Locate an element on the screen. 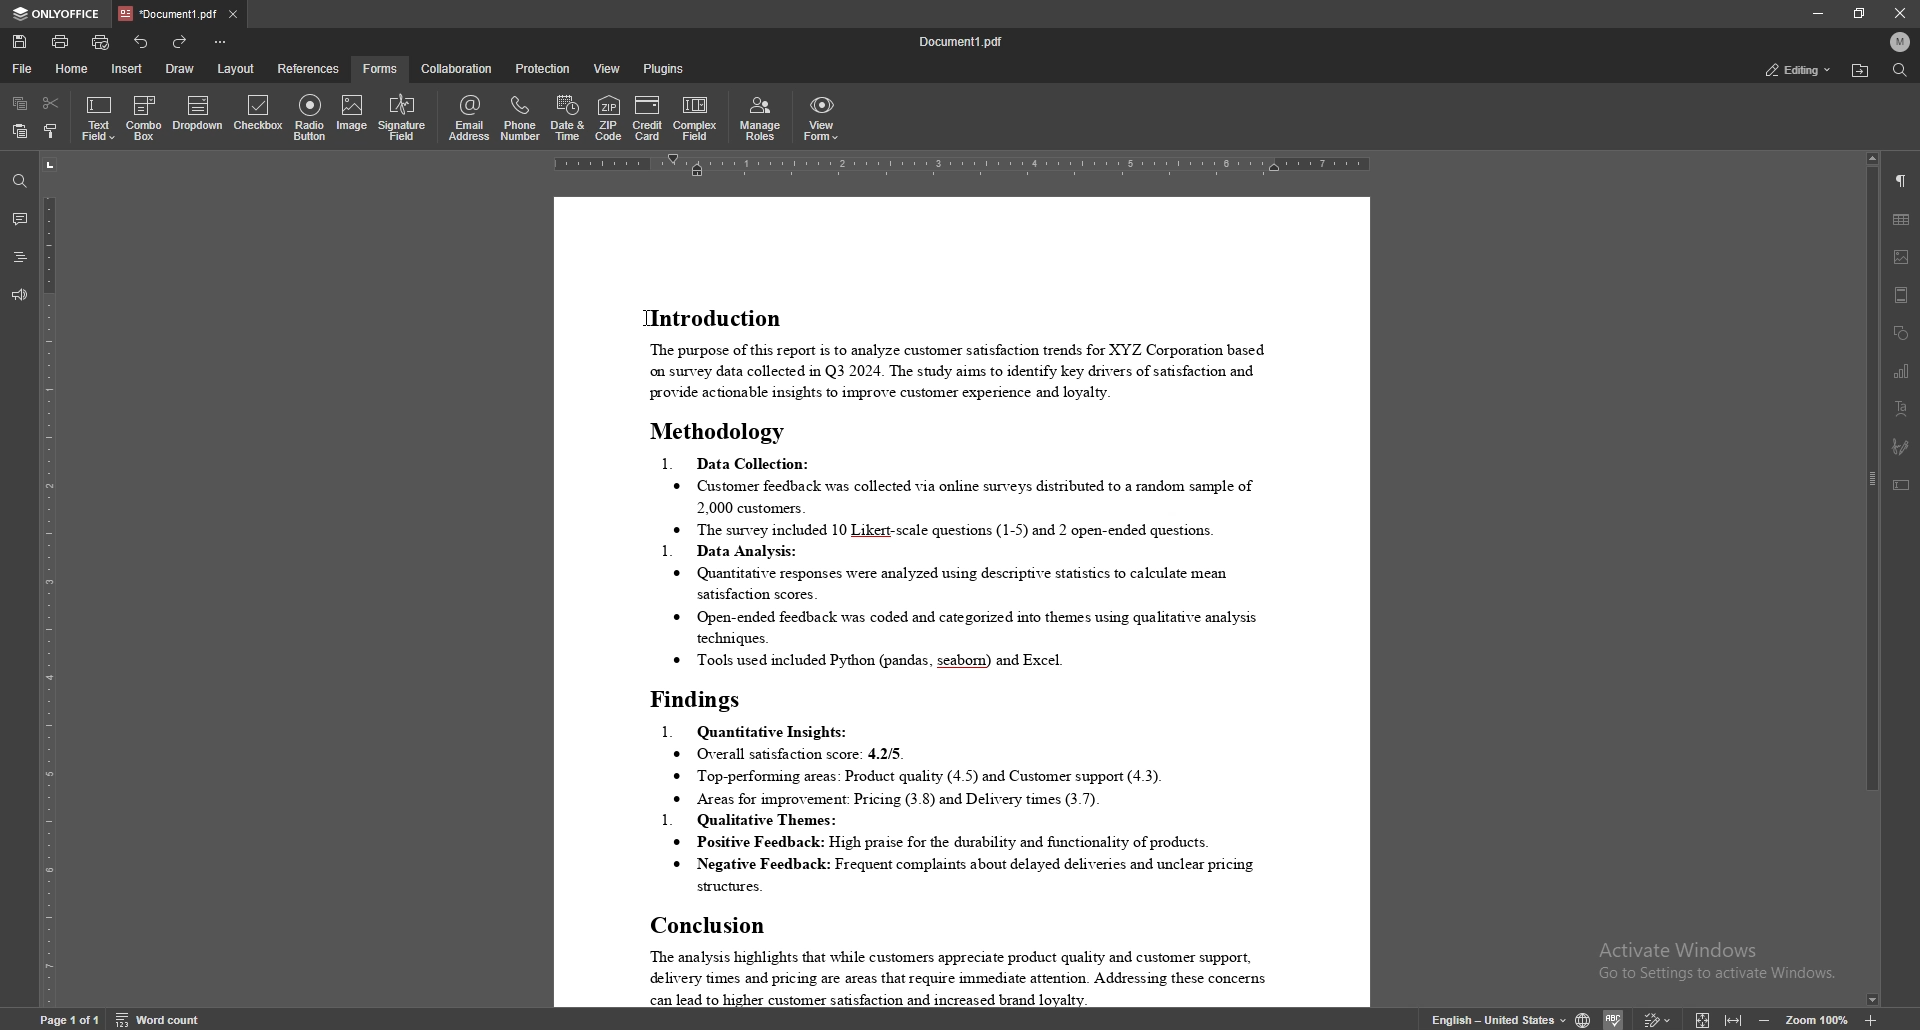 The image size is (1920, 1030). image is located at coordinates (353, 116).